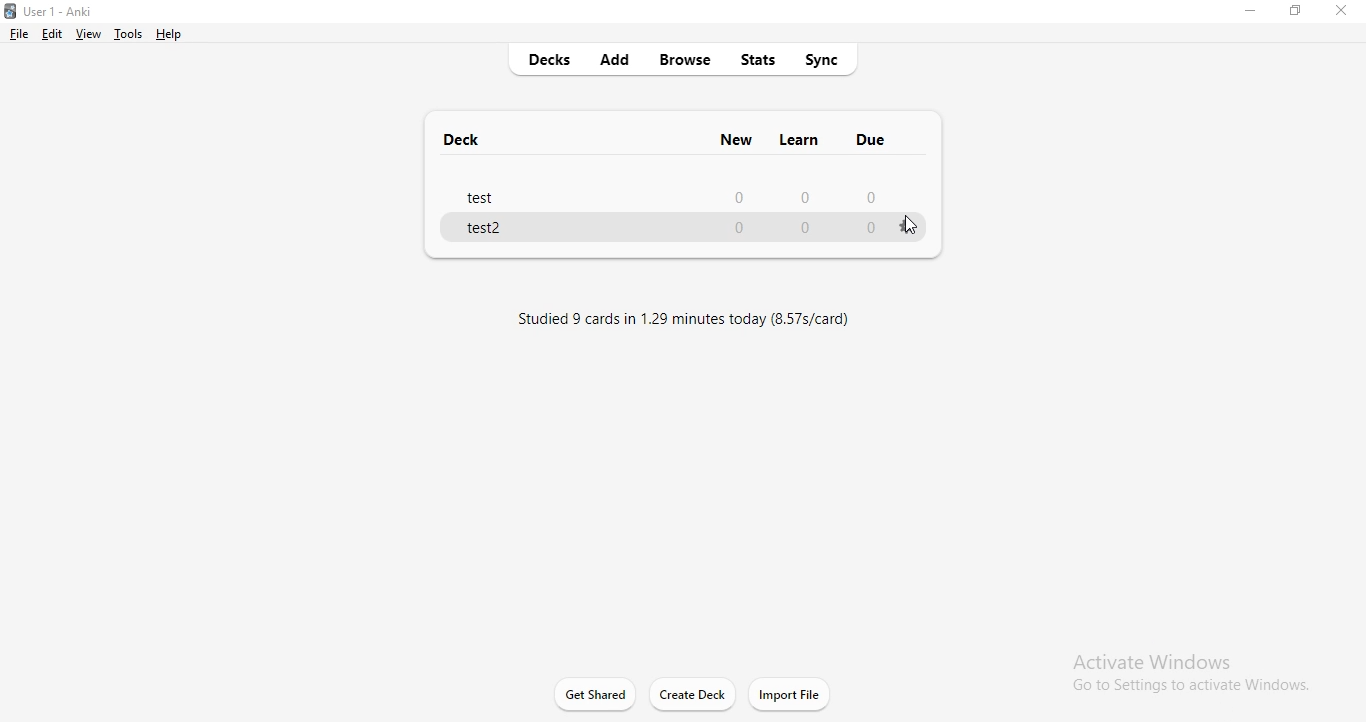  I want to click on restore, so click(1297, 13).